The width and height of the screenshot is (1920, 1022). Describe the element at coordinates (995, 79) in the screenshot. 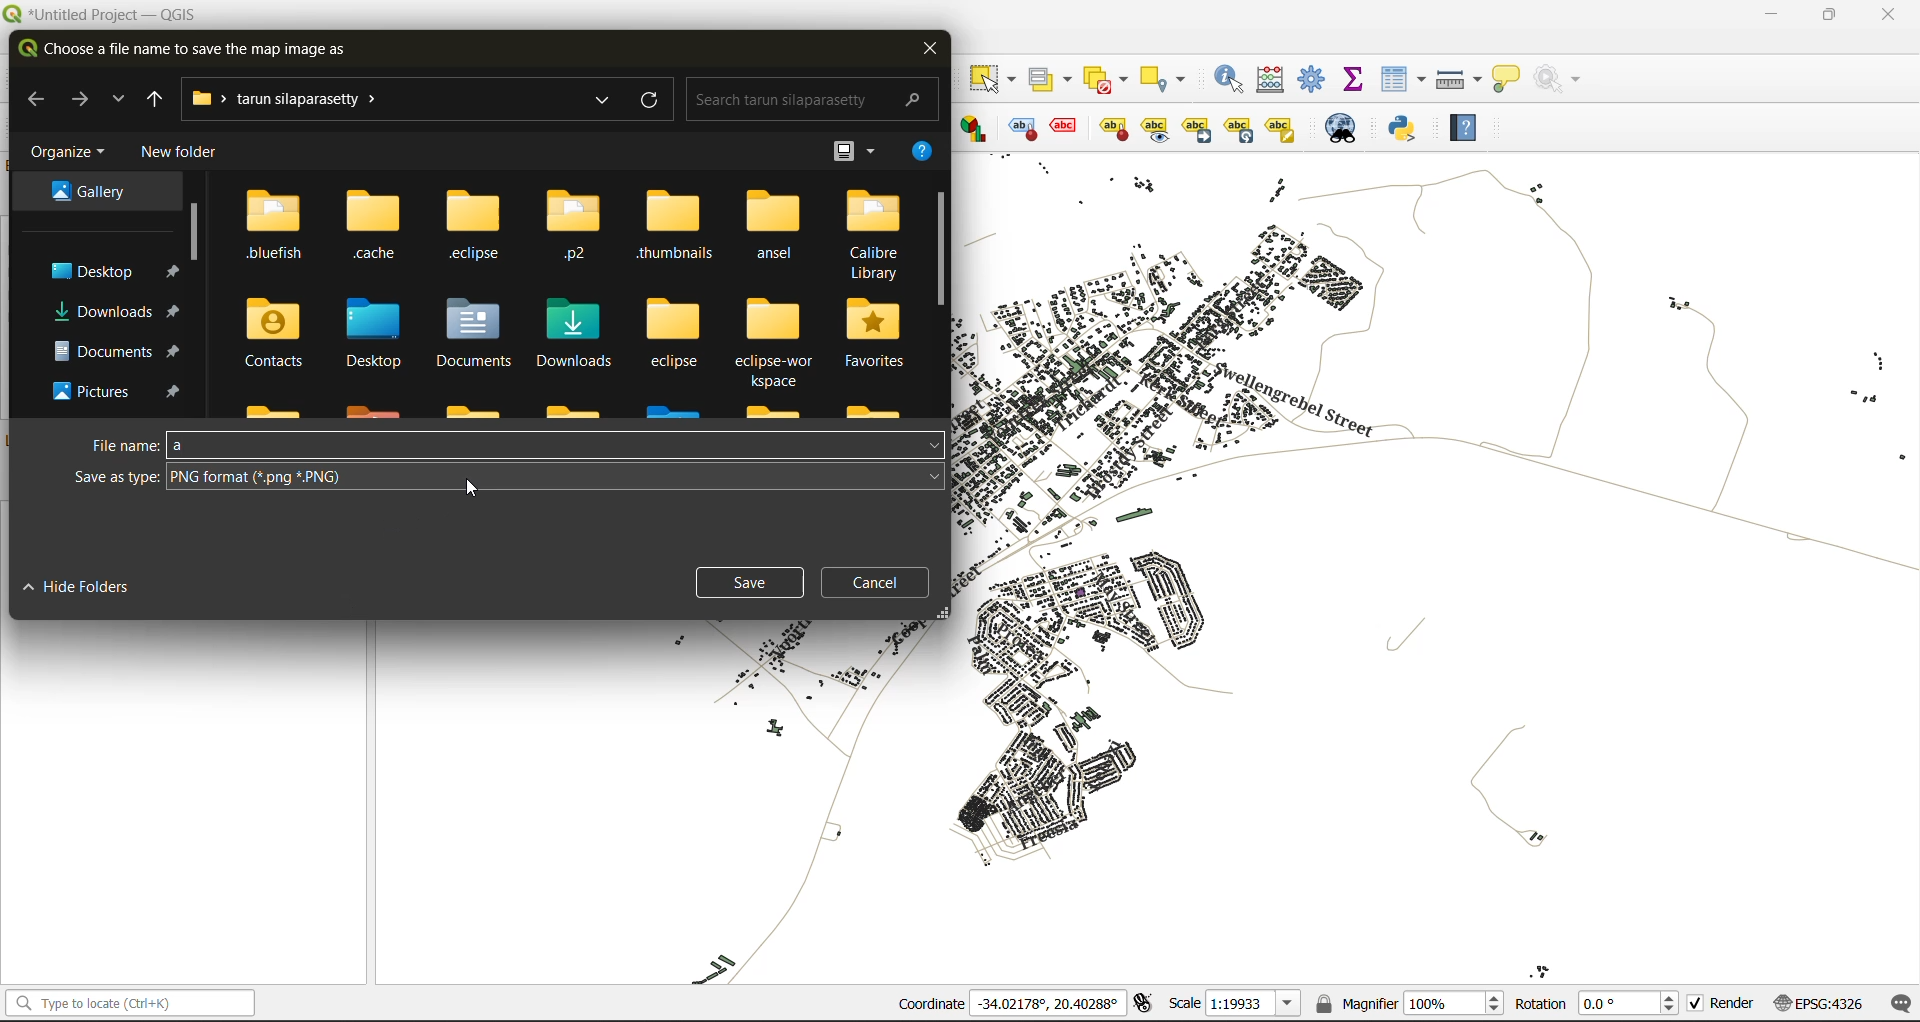

I see `select` at that location.